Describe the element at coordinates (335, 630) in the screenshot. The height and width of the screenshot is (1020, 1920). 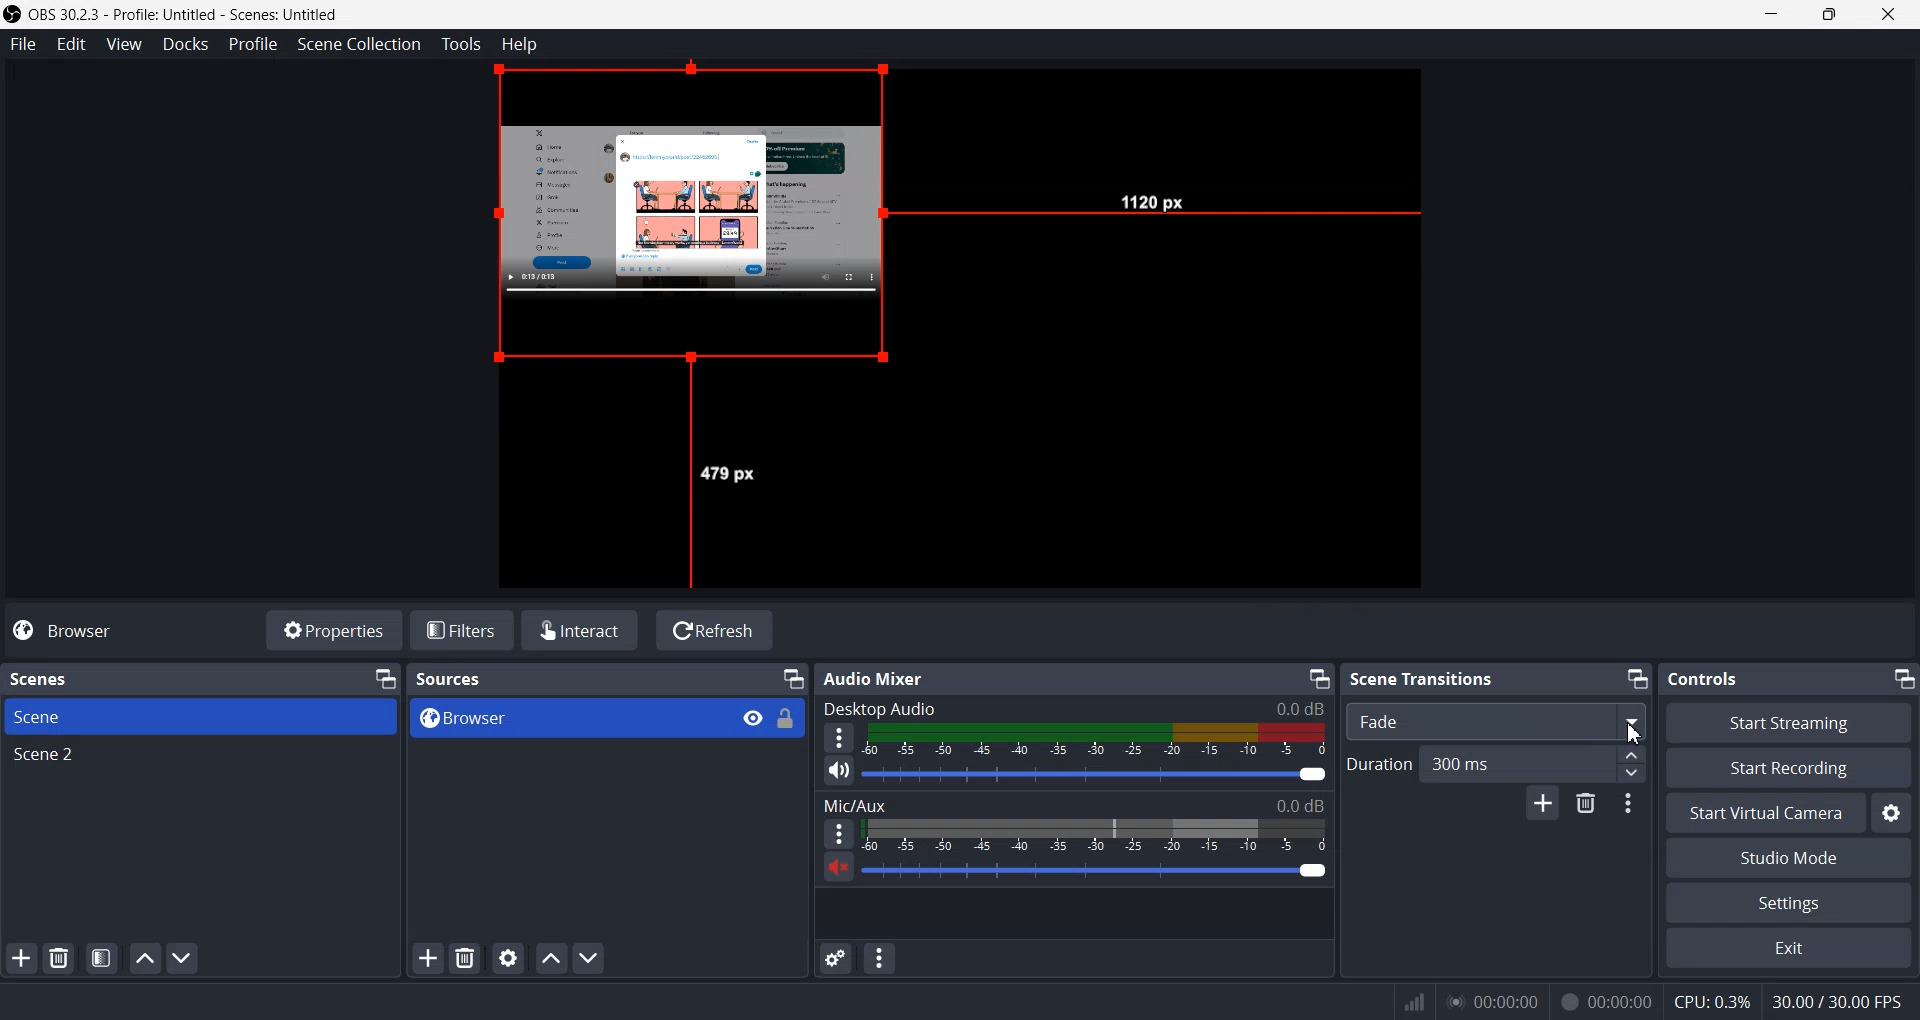
I see `Properties` at that location.